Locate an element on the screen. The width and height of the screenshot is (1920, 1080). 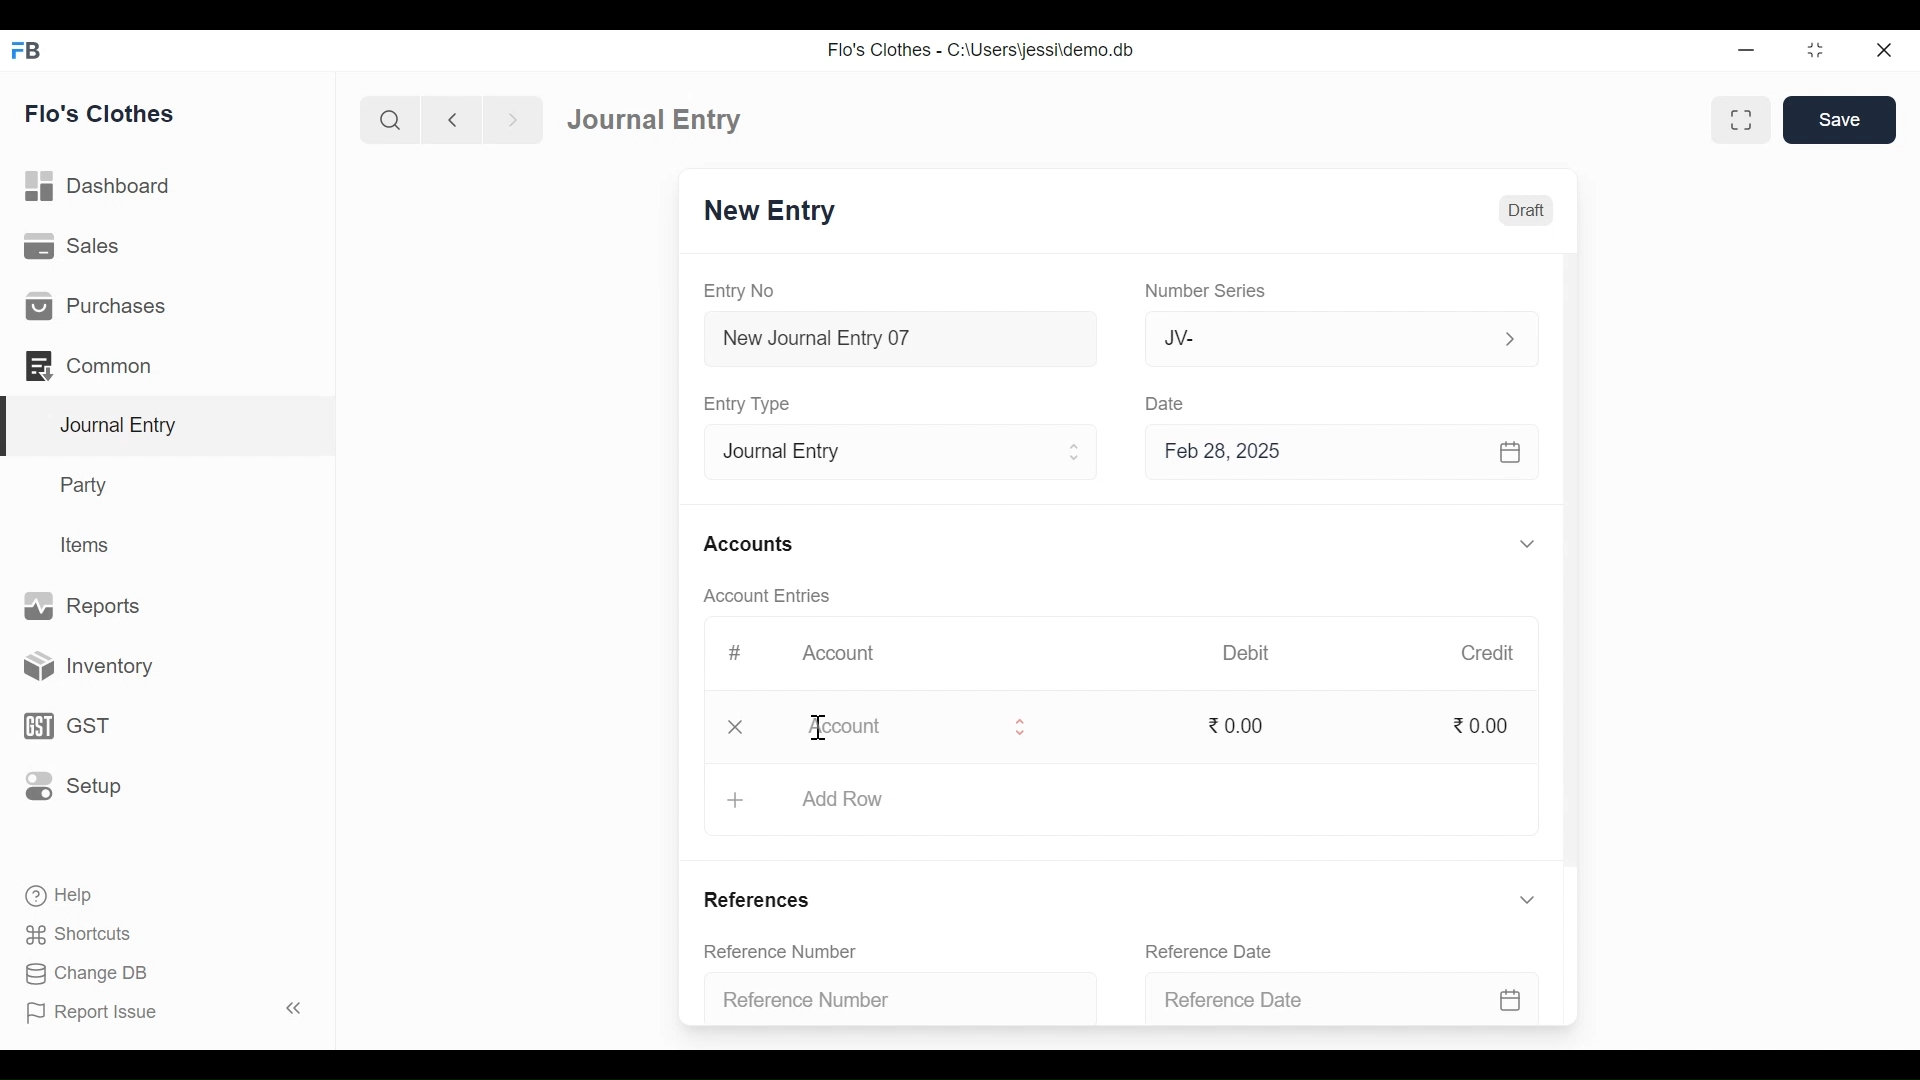
# is located at coordinates (736, 651).